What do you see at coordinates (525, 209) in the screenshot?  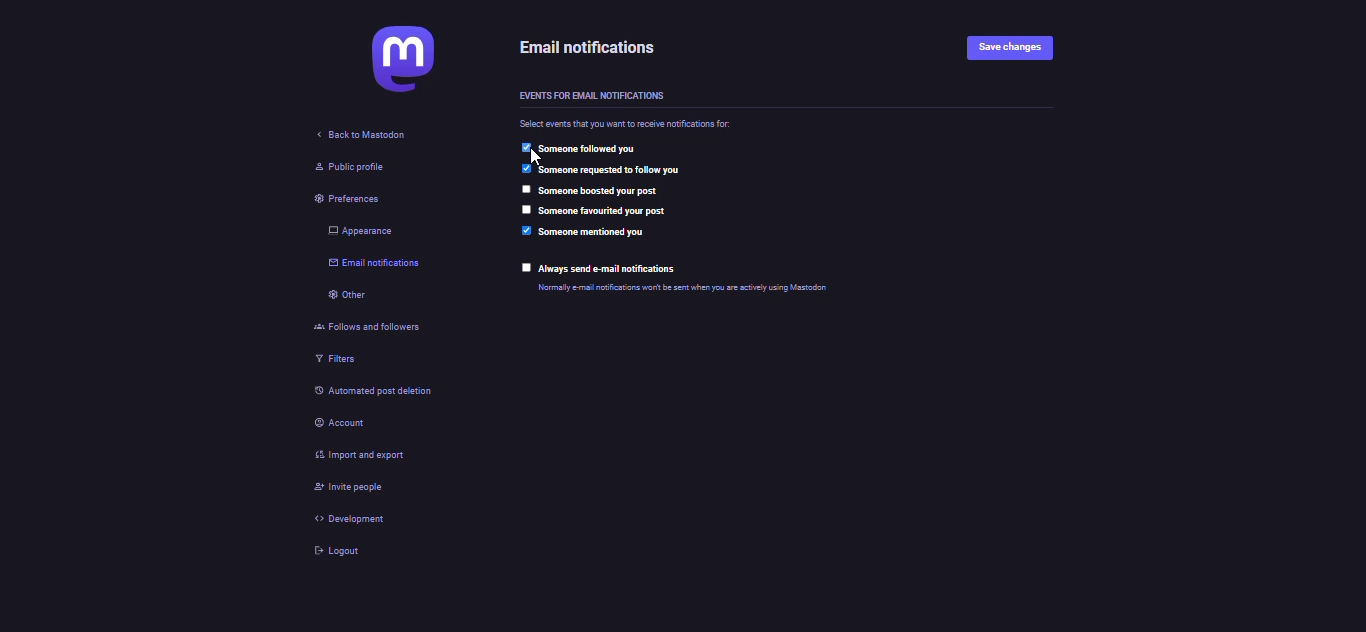 I see `click to enable` at bounding box center [525, 209].